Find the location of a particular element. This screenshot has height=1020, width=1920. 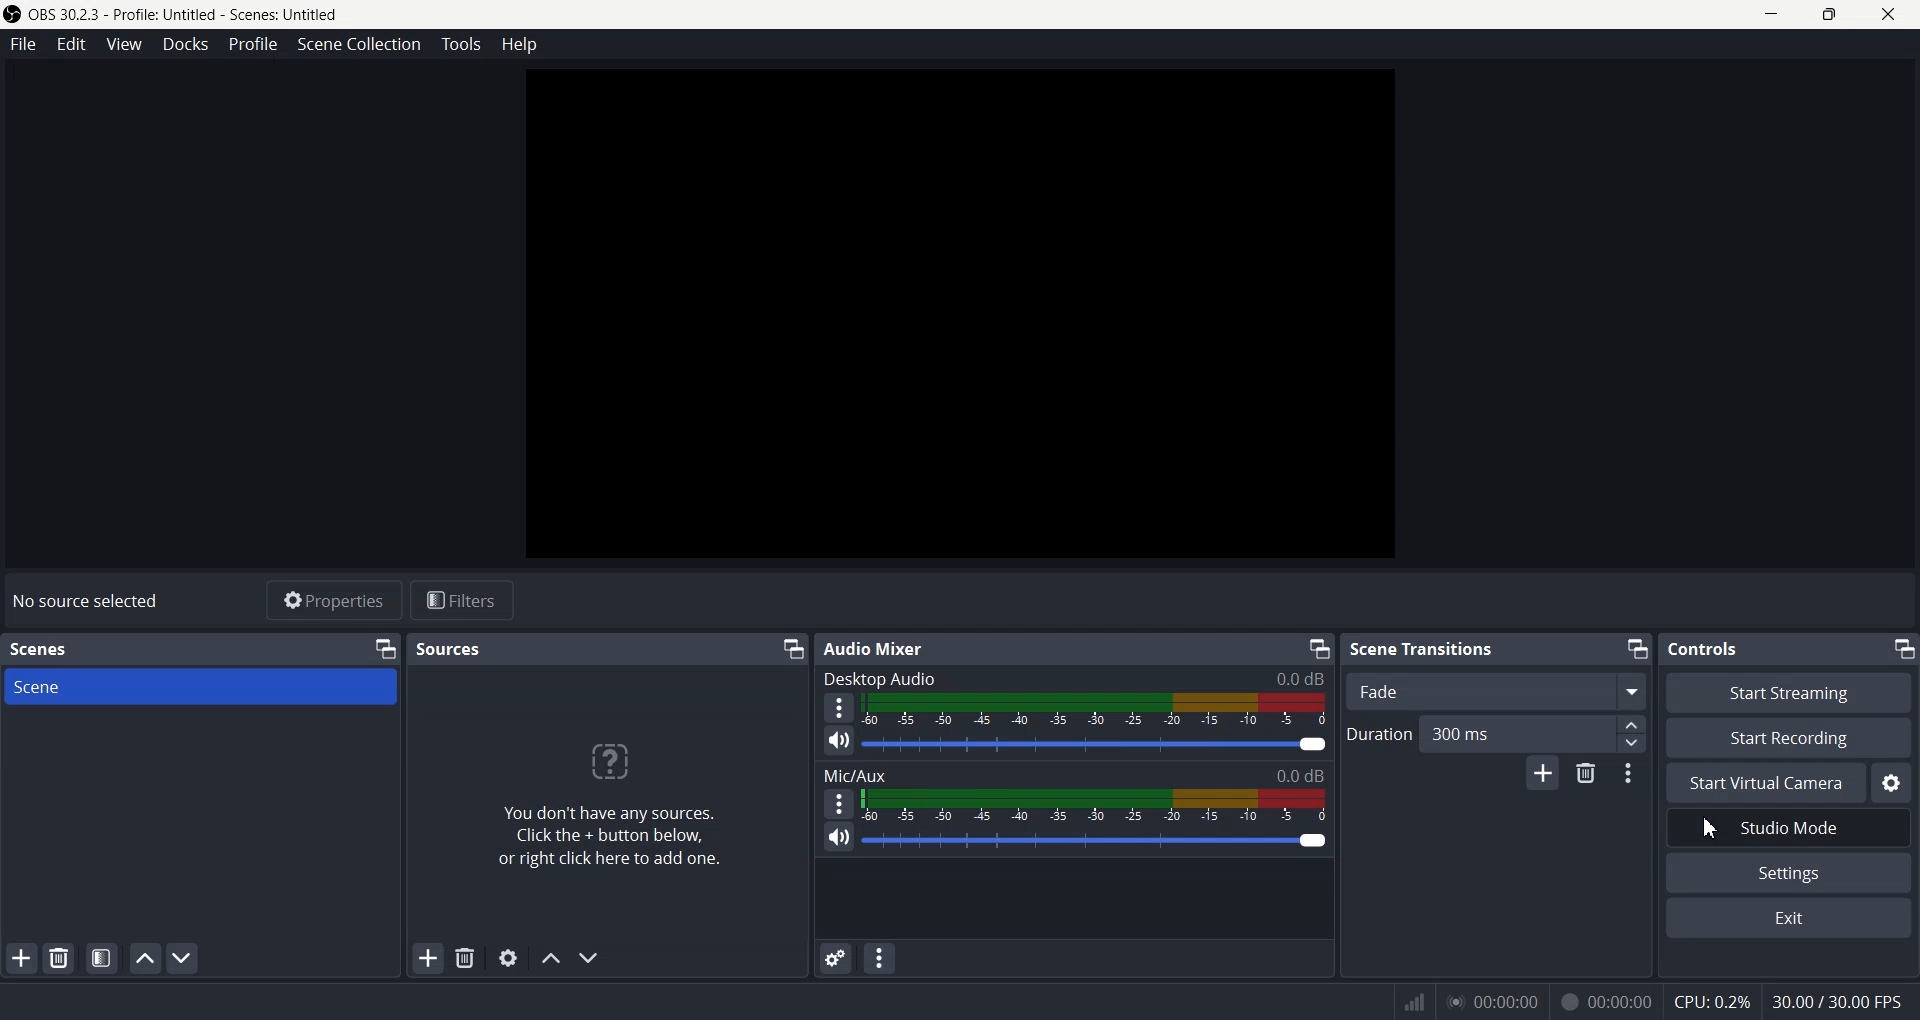

Source adder is located at coordinates (607, 795).